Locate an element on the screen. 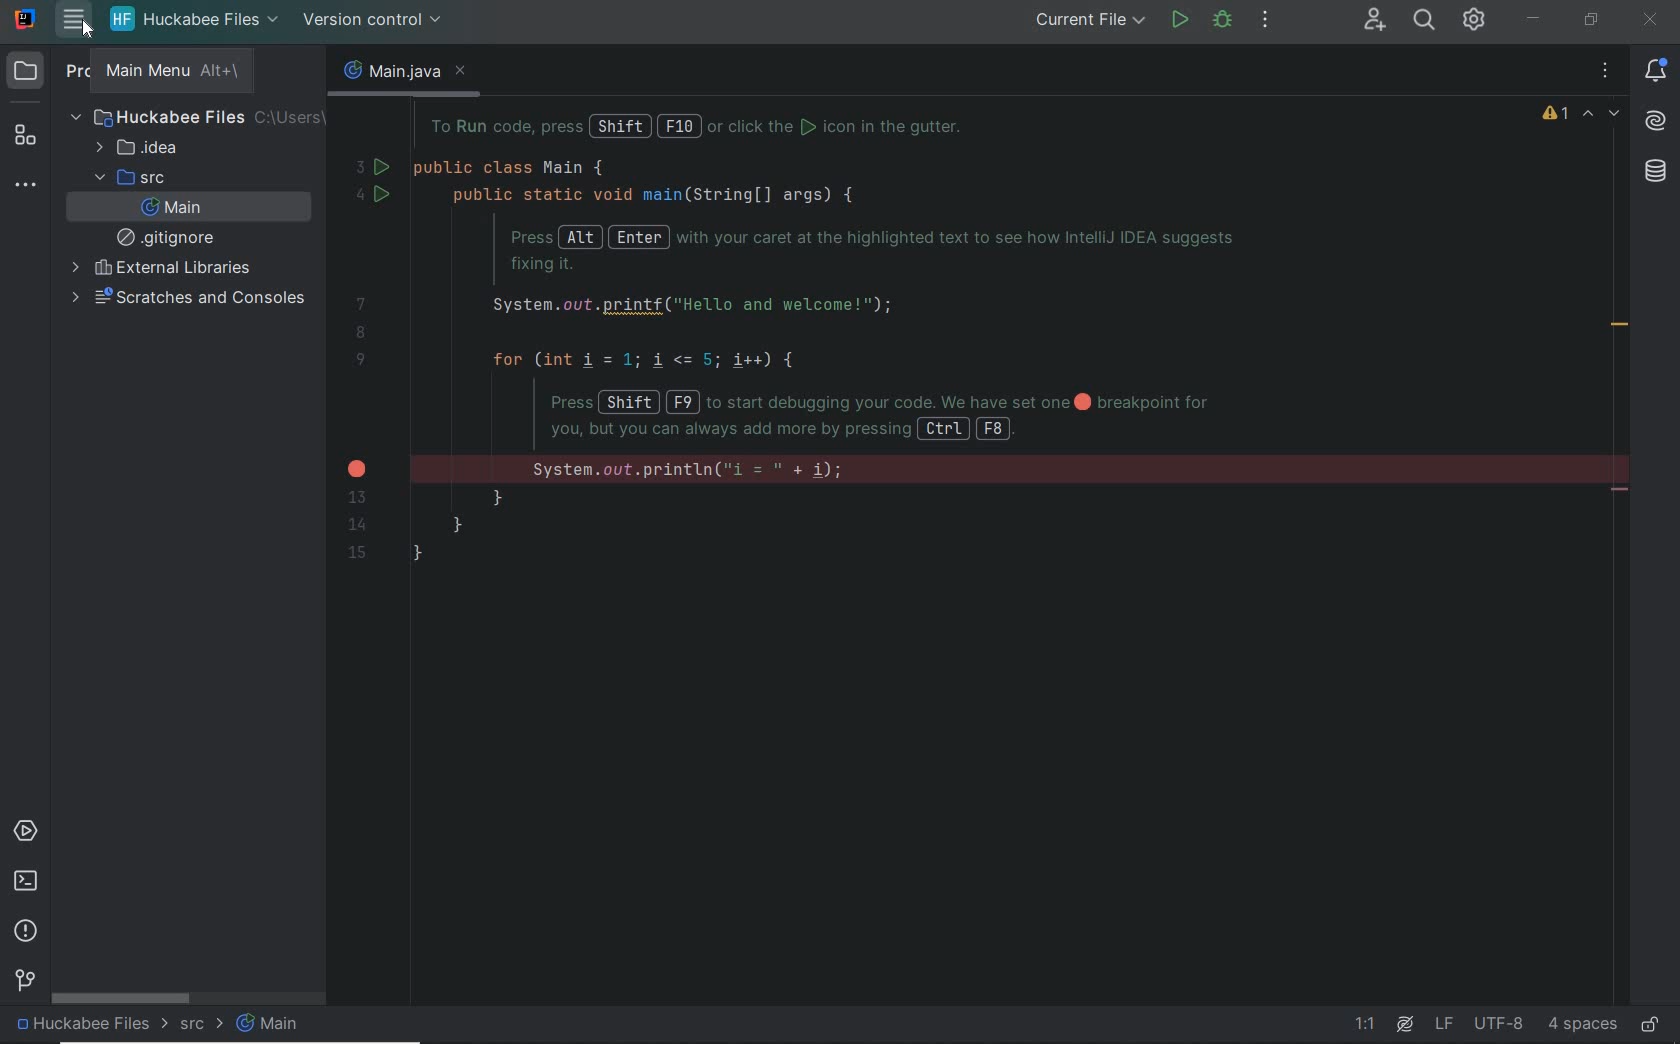  RESTORE DOWN is located at coordinates (1586, 19).